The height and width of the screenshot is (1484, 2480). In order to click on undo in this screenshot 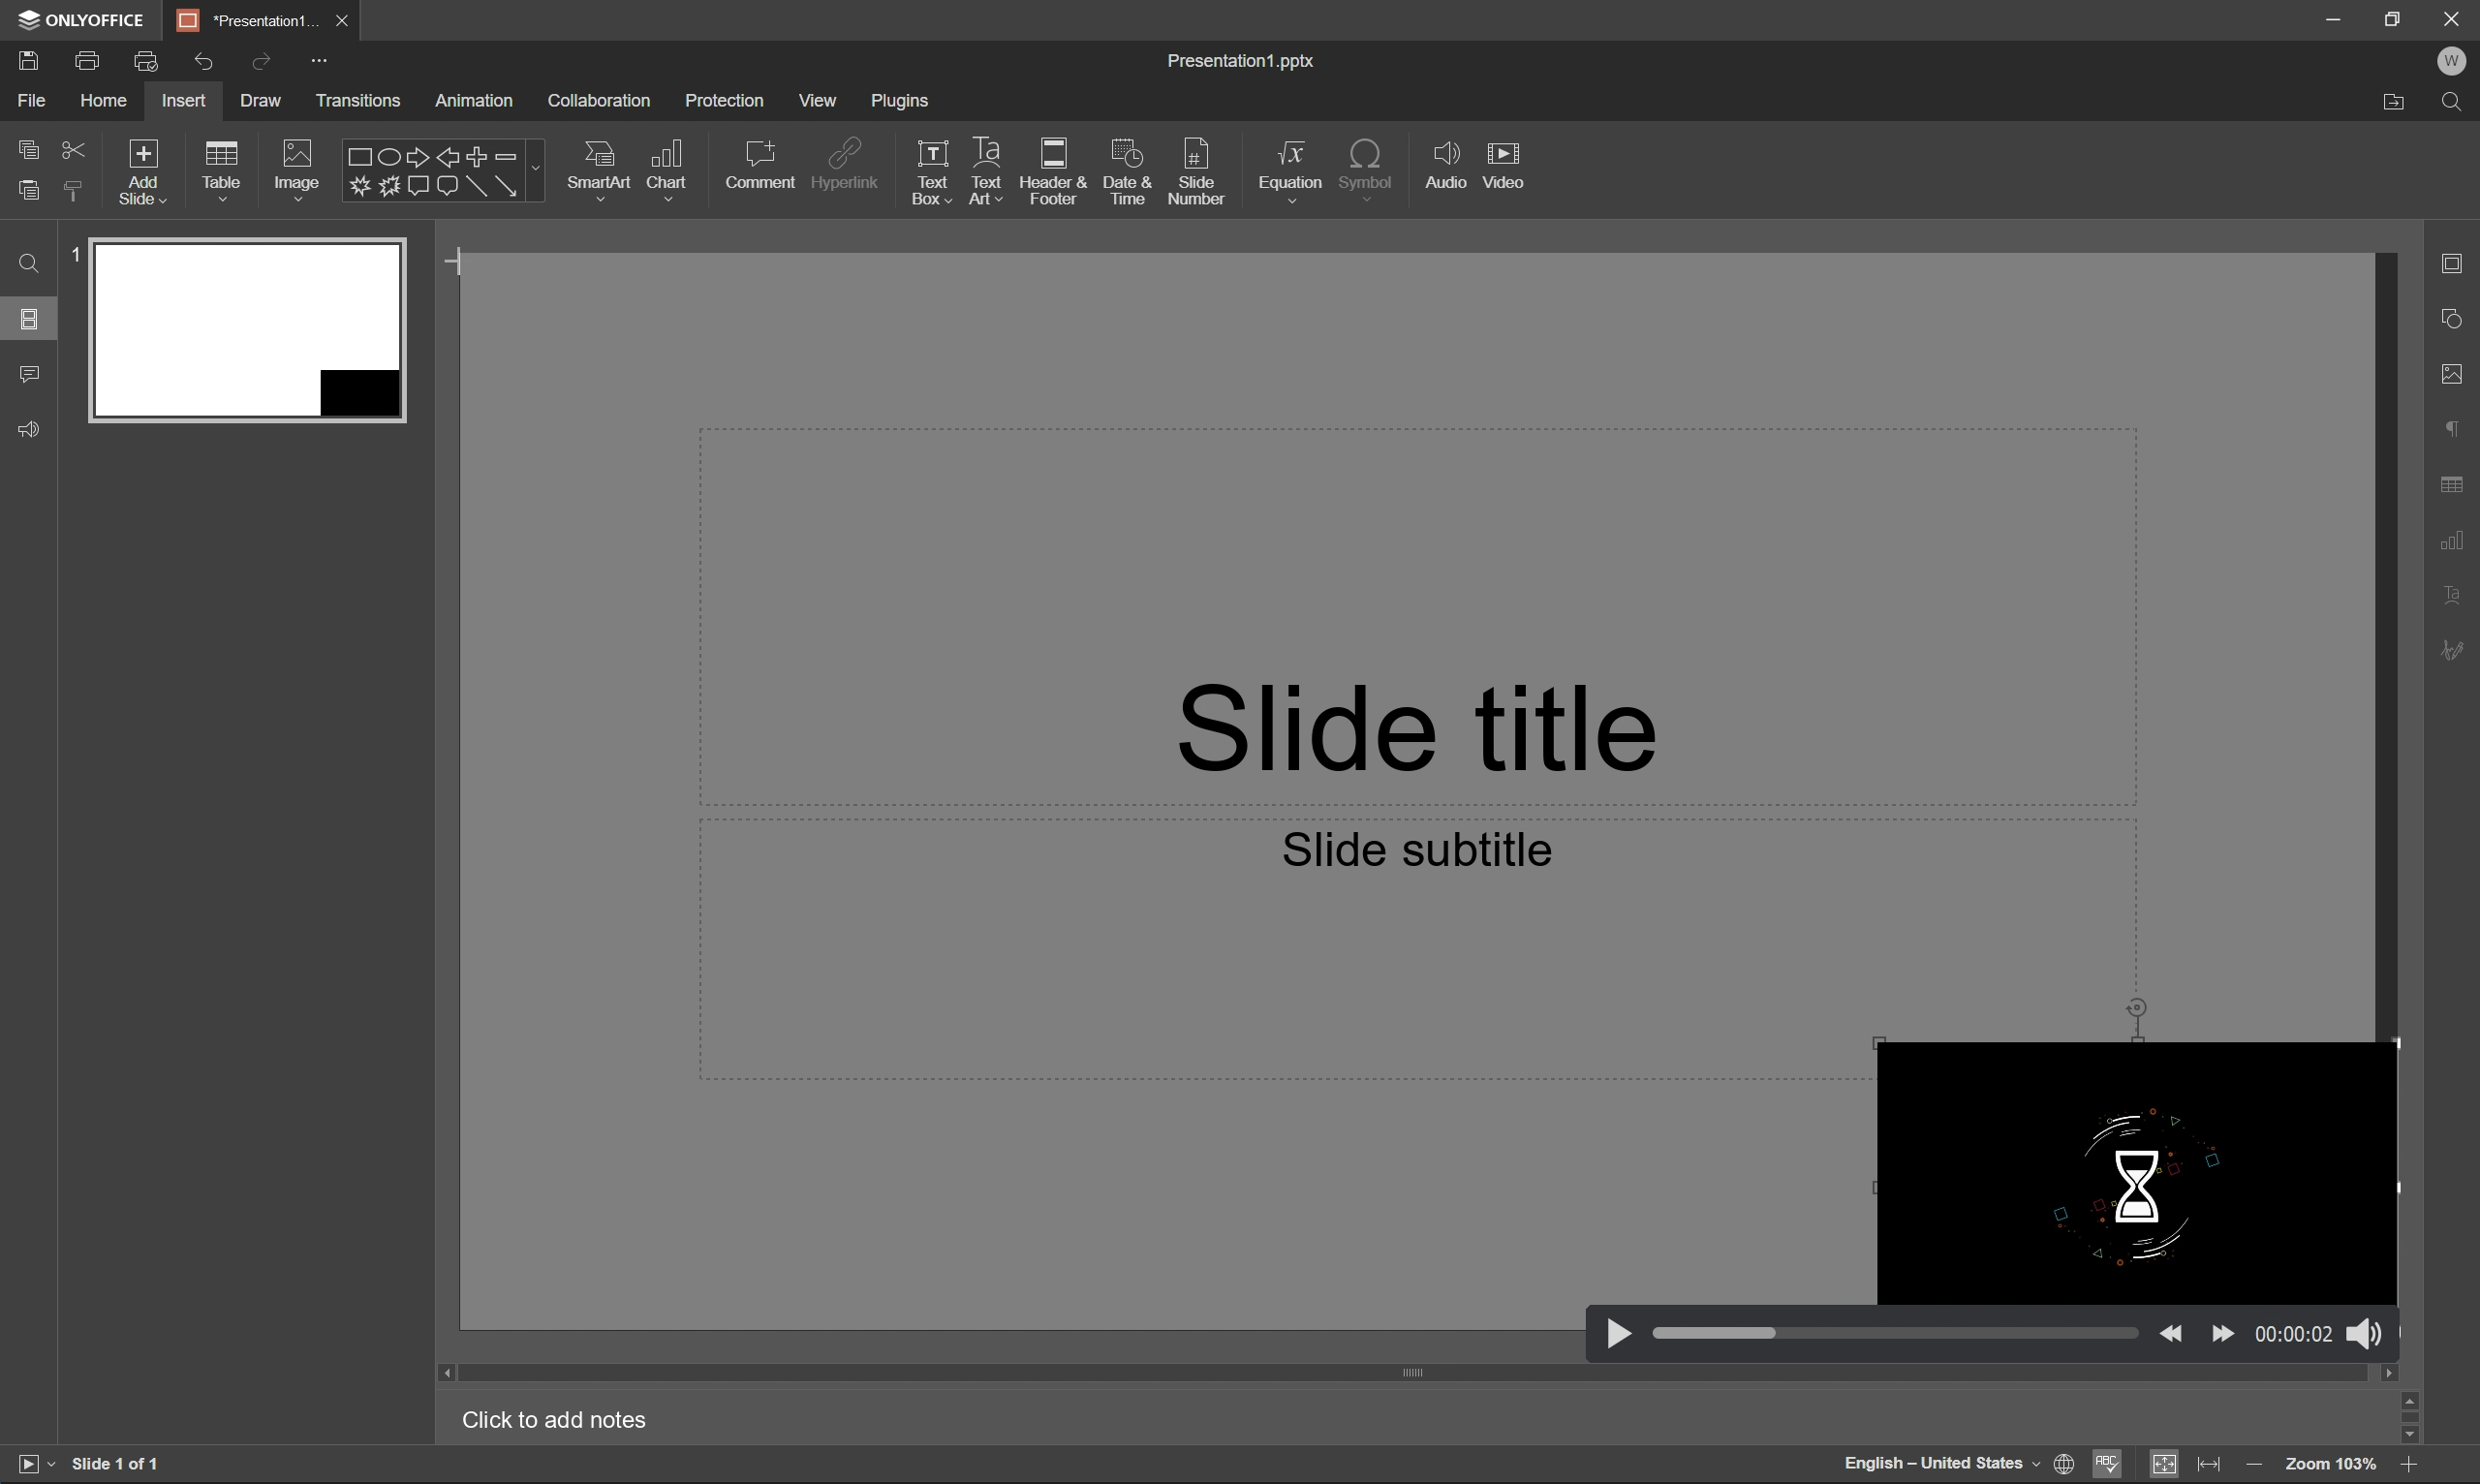, I will do `click(197, 61)`.